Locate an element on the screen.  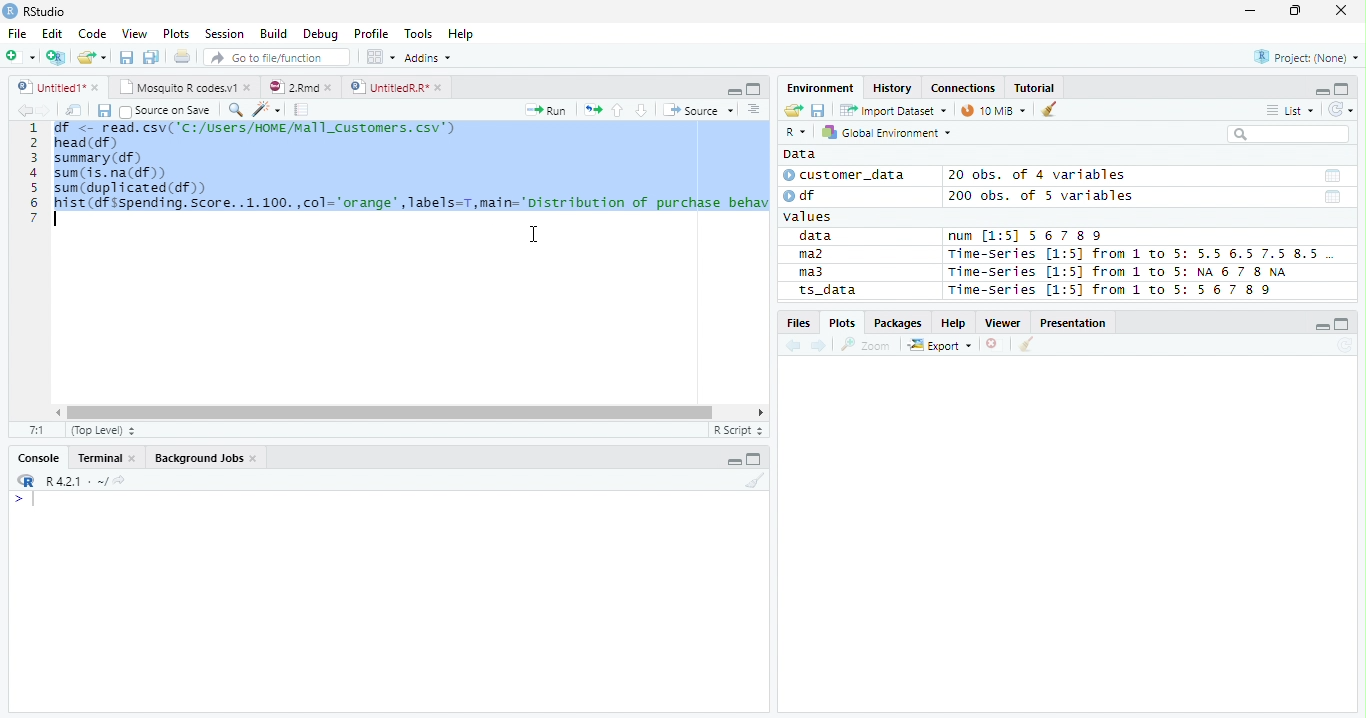
Create Project is located at coordinates (57, 57).